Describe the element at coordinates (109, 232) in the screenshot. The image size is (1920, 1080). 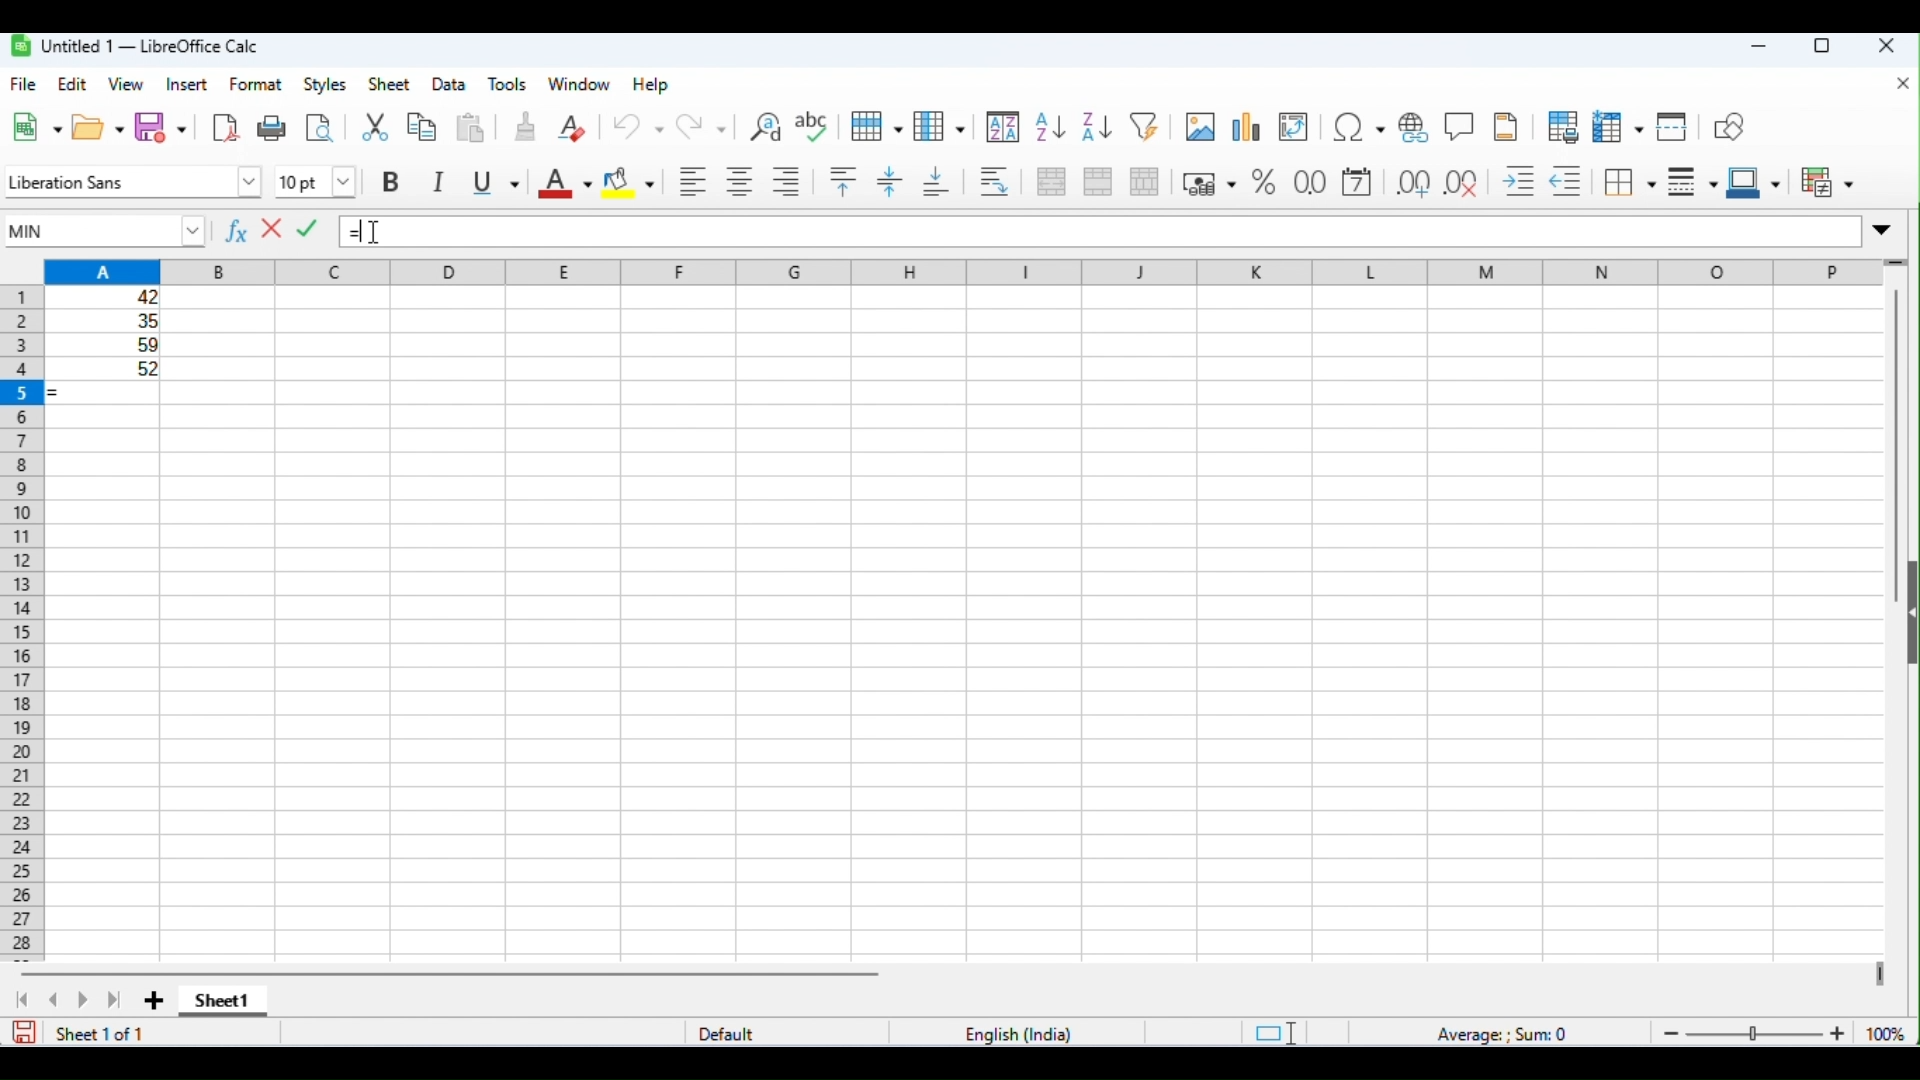
I see `MIN function` at that location.